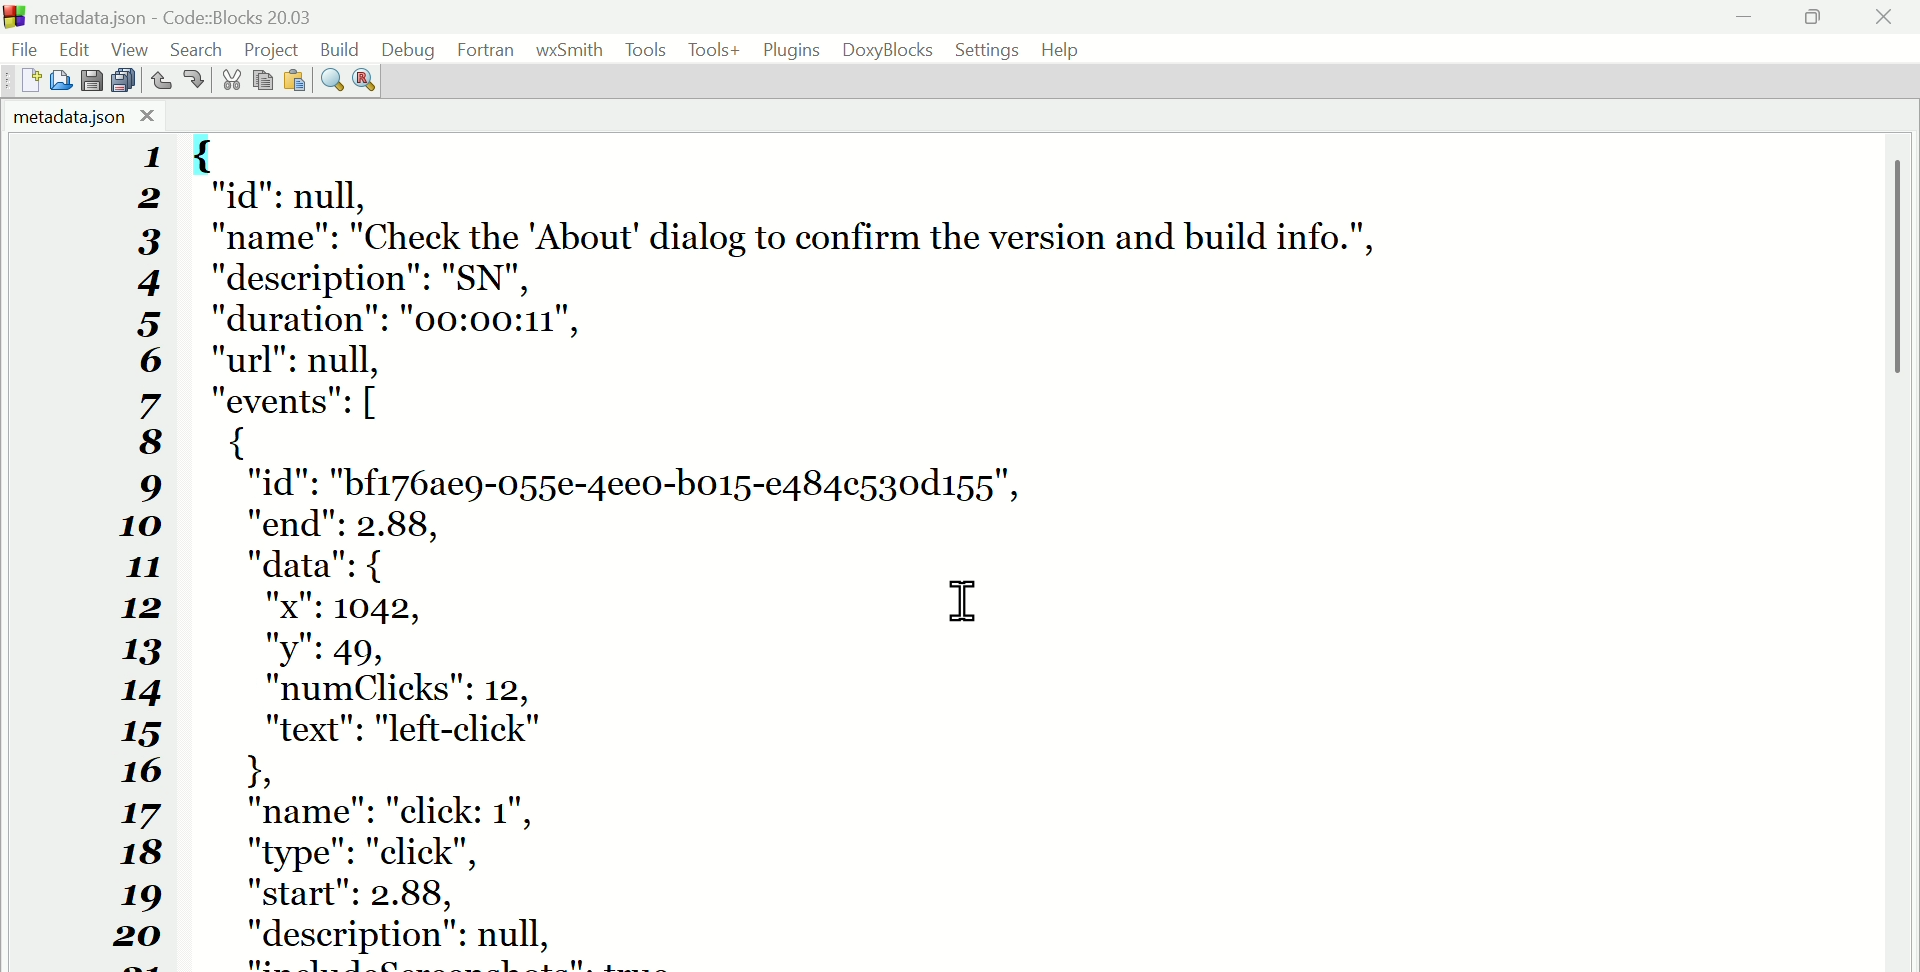 The height and width of the screenshot is (972, 1920). What do you see at coordinates (647, 50) in the screenshot?
I see `Tools` at bounding box center [647, 50].